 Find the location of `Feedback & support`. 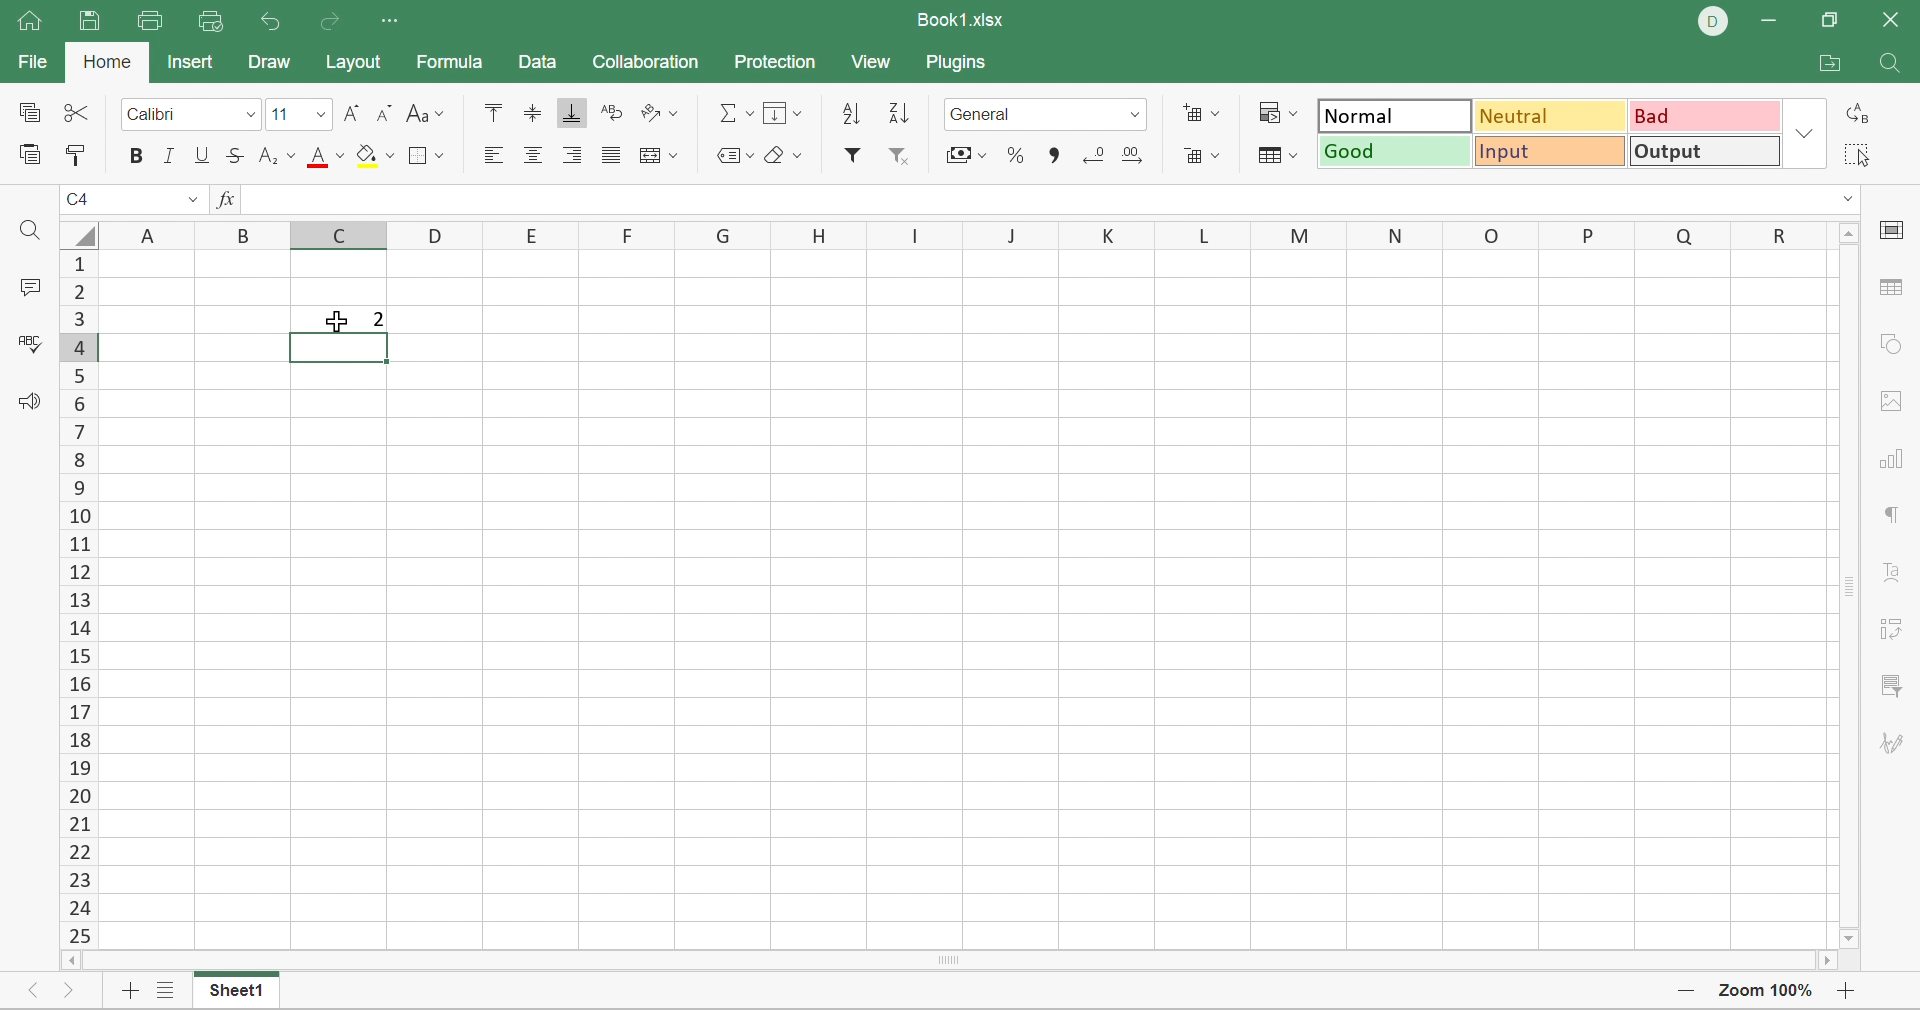

Feedback & support is located at coordinates (34, 403).